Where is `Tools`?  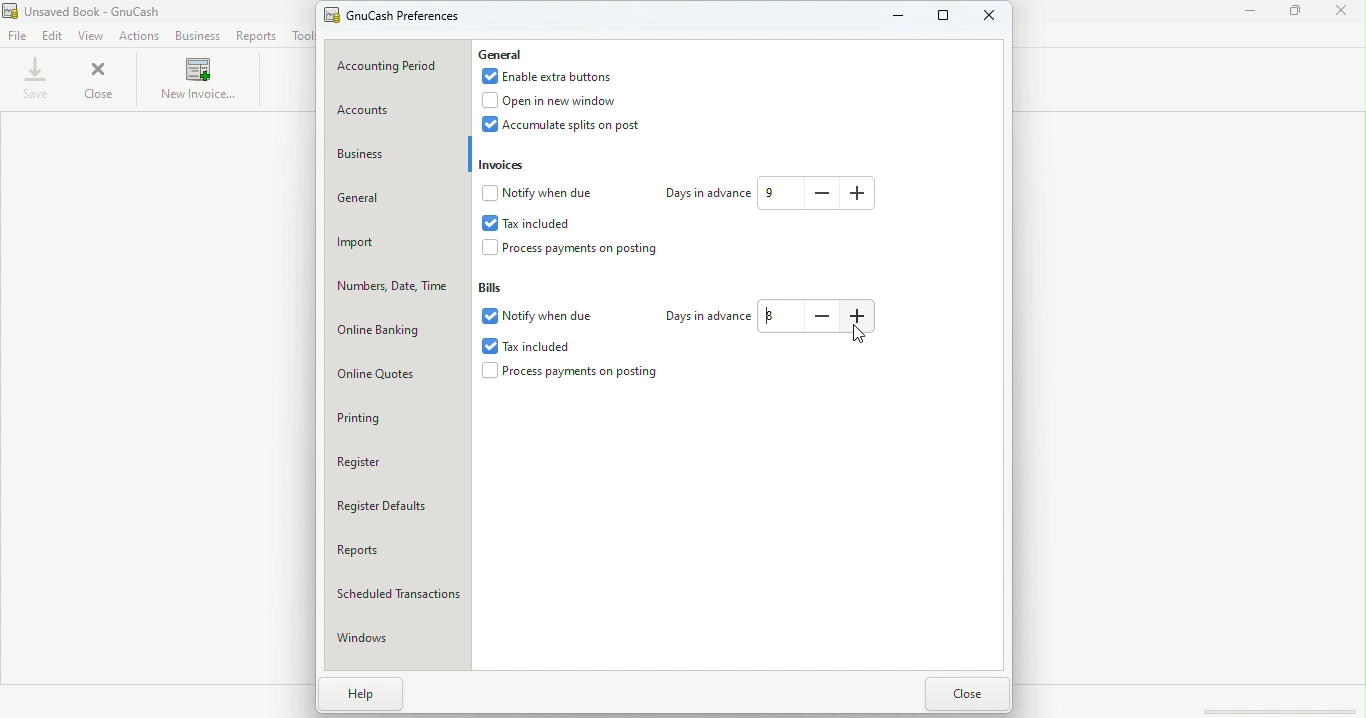 Tools is located at coordinates (300, 35).